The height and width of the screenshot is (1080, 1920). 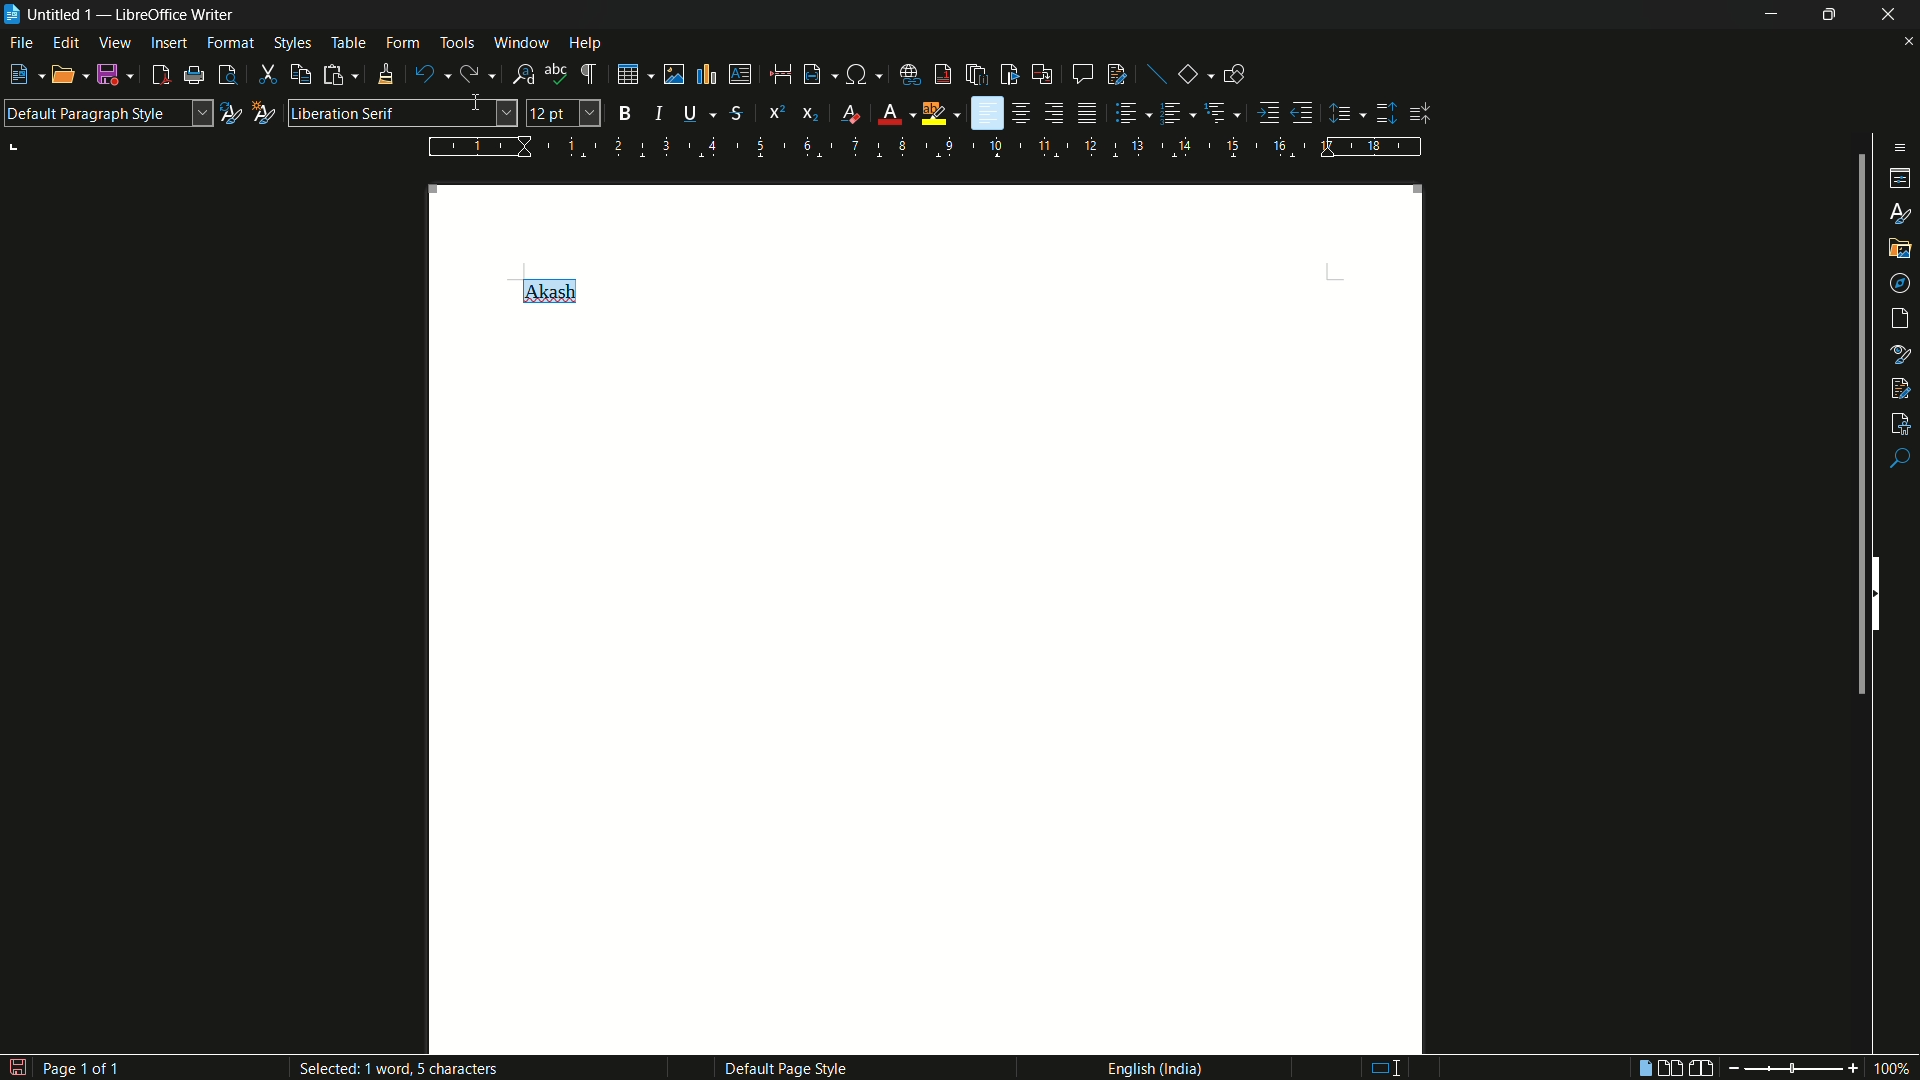 What do you see at coordinates (422, 1072) in the screenshot?
I see `words and characters` at bounding box center [422, 1072].